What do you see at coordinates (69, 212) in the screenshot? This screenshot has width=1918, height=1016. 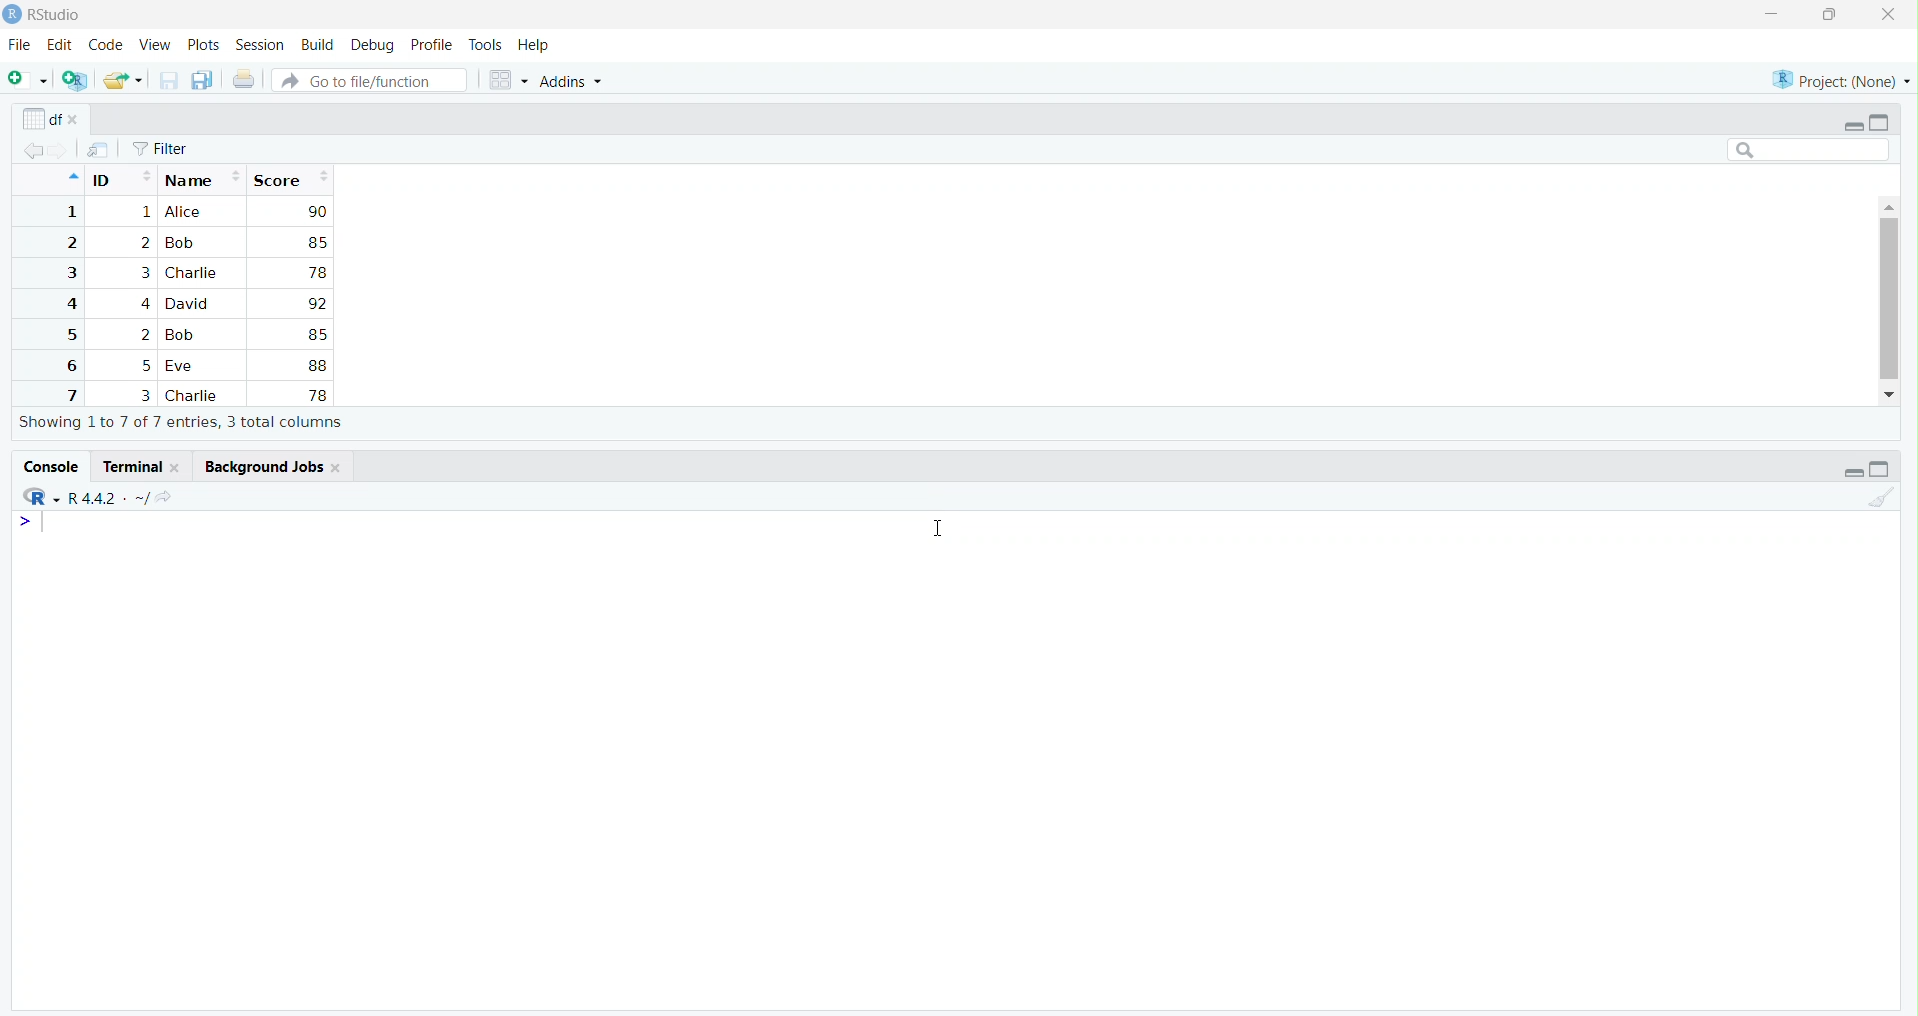 I see `1` at bounding box center [69, 212].